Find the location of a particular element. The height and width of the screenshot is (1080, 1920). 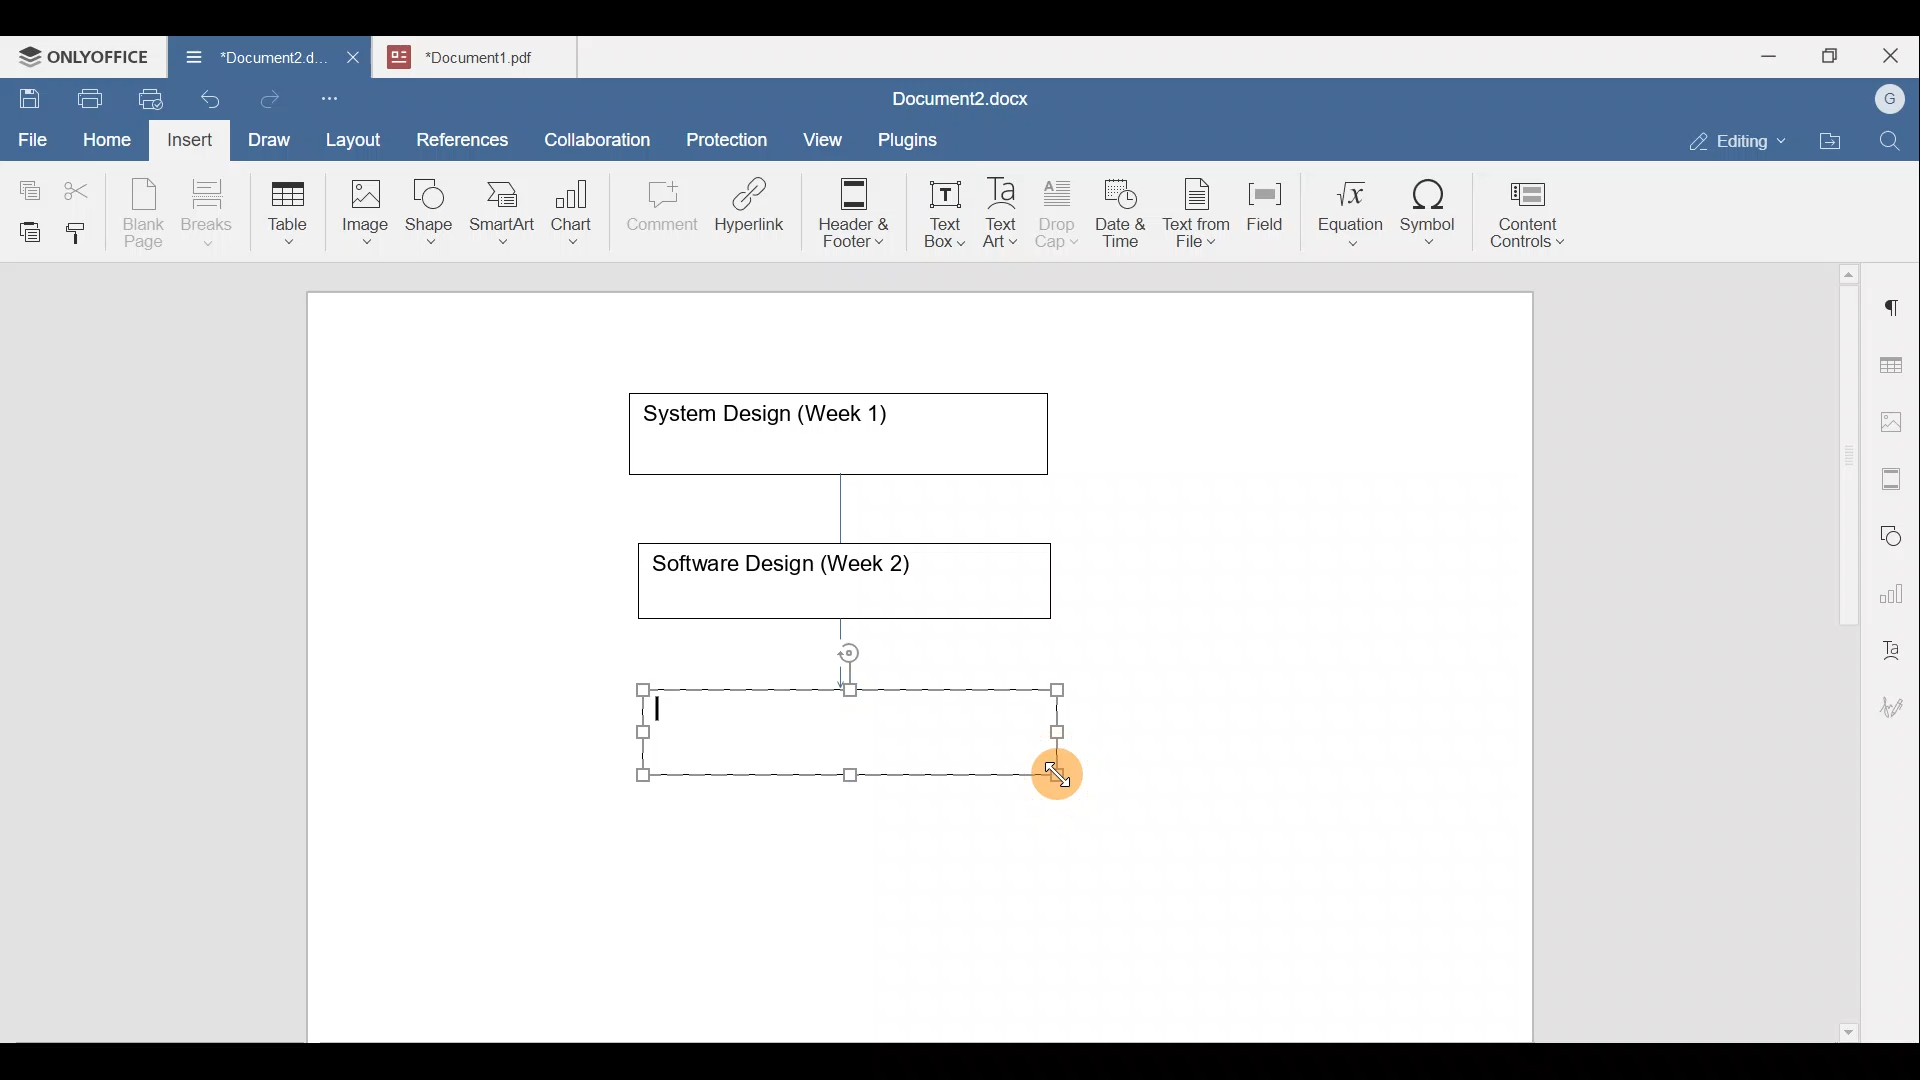

Date & time is located at coordinates (1122, 210).